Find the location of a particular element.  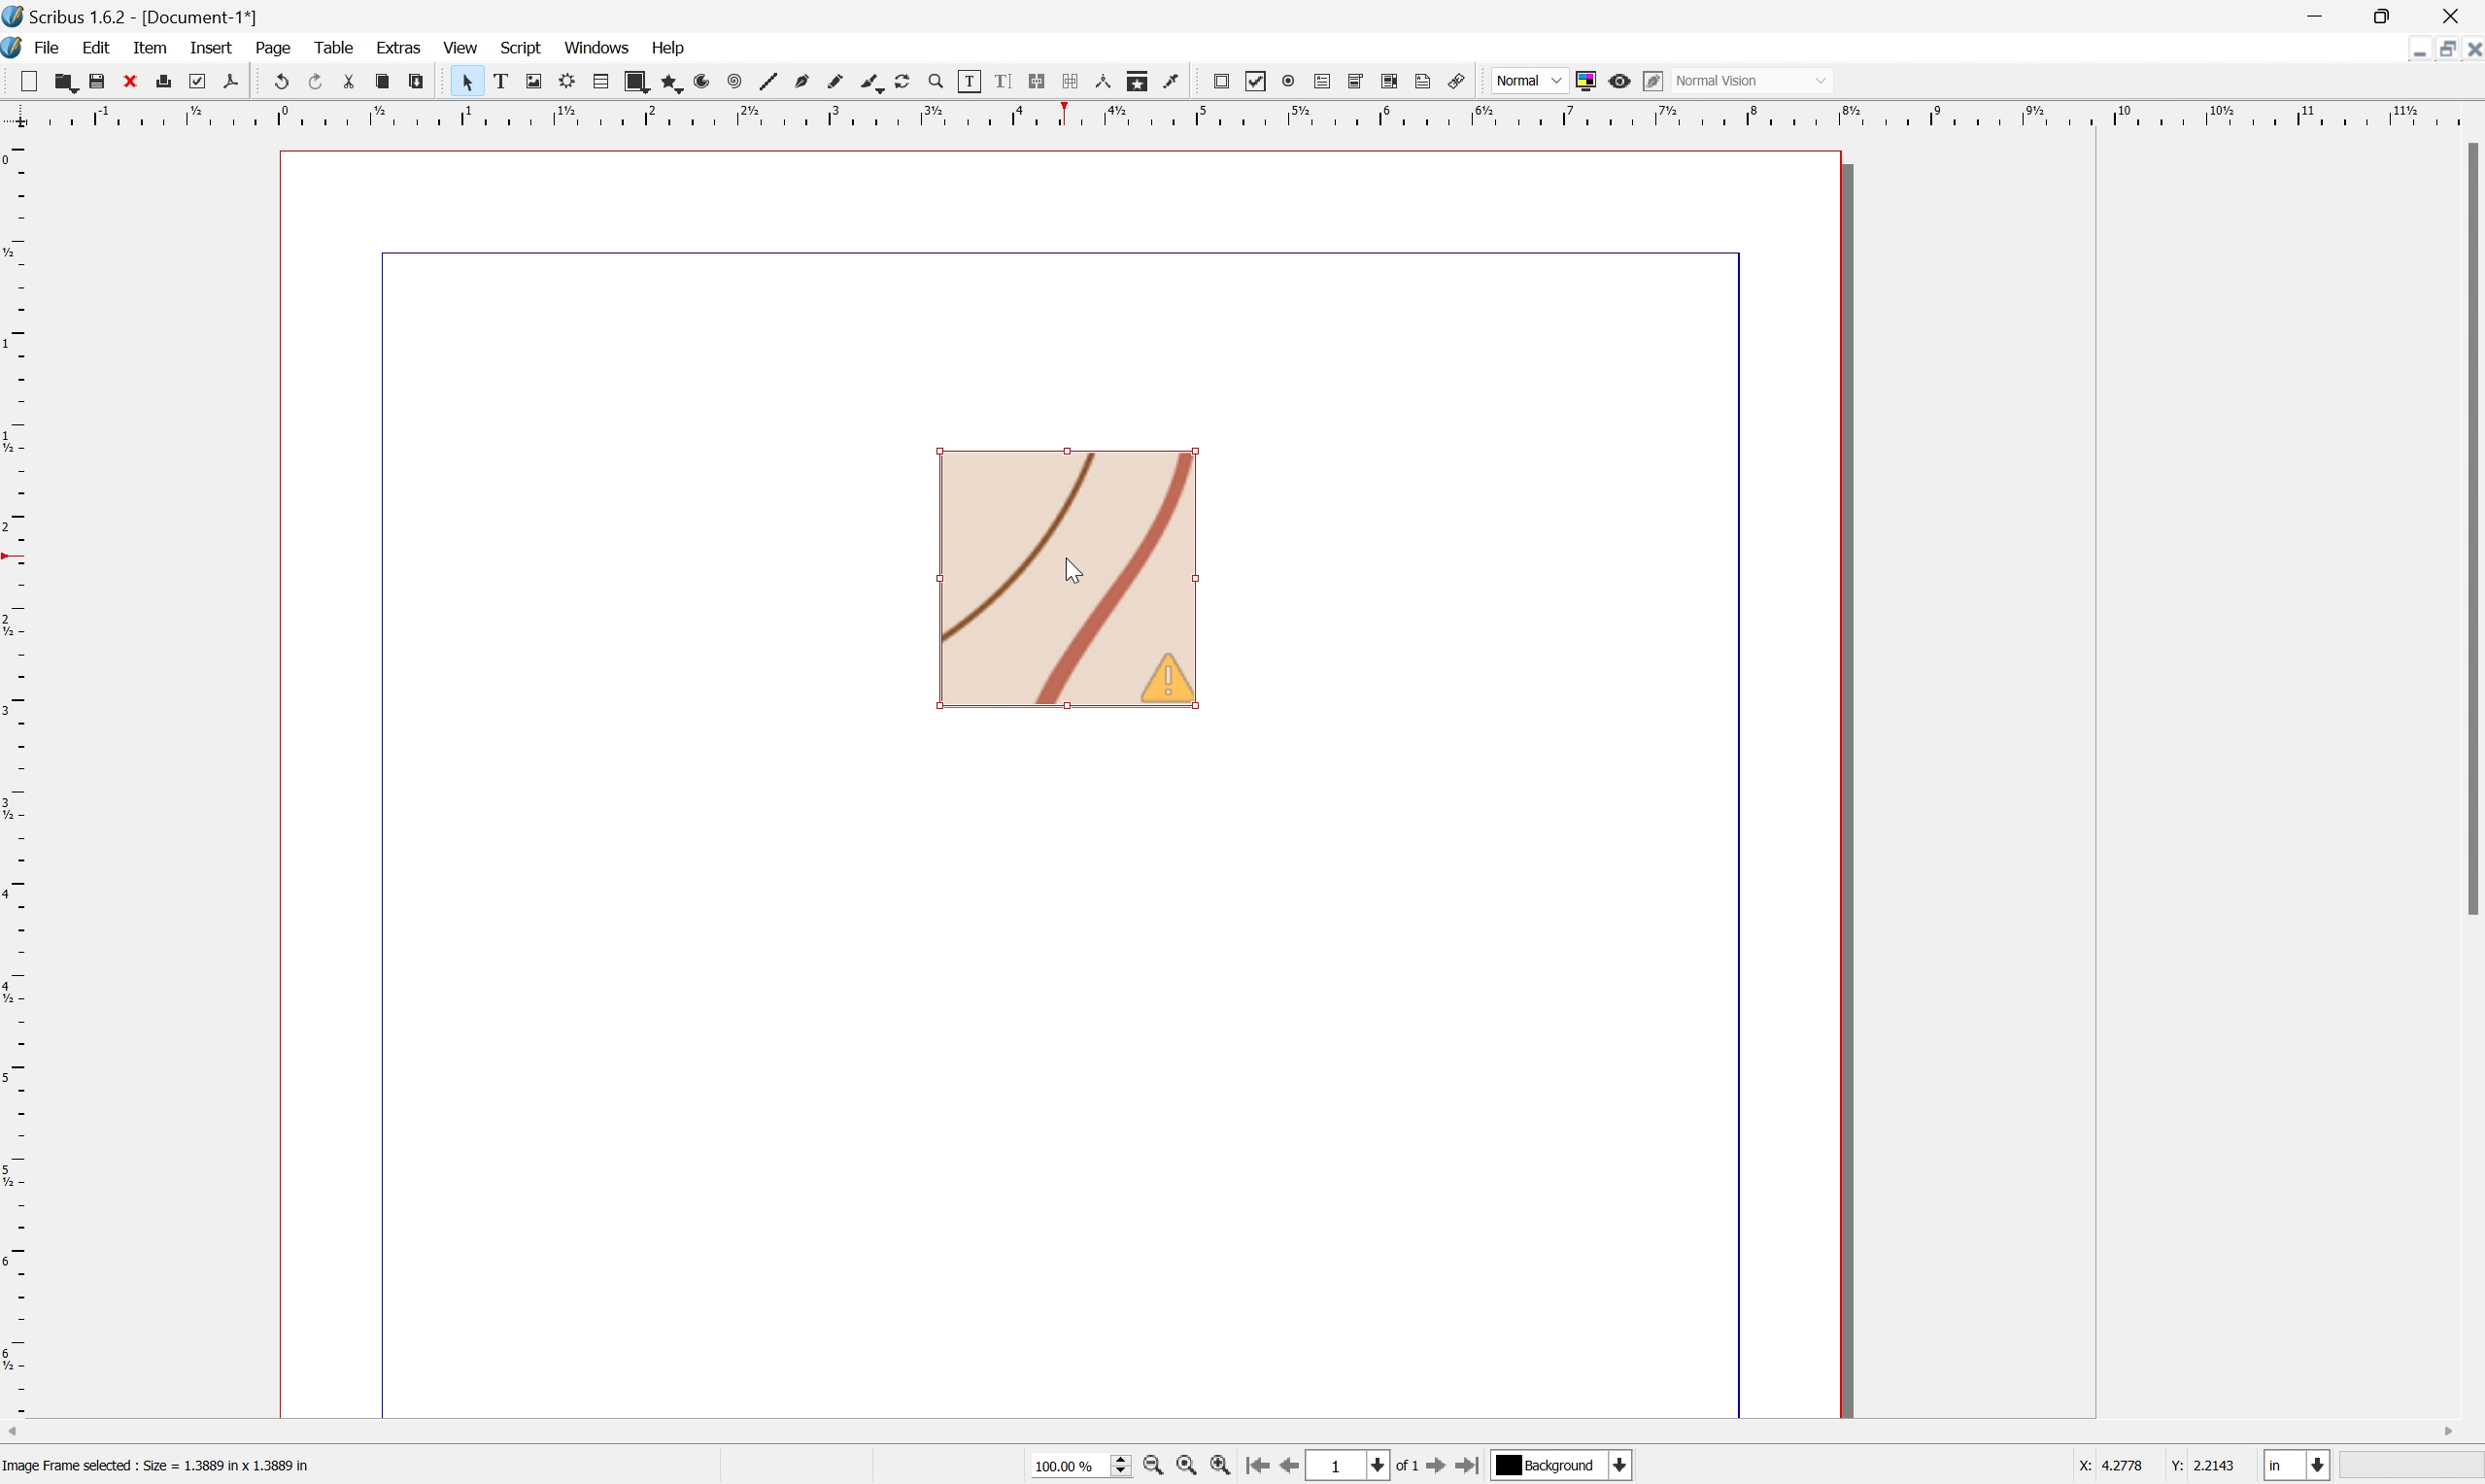

Zoom Out is located at coordinates (1152, 1468).